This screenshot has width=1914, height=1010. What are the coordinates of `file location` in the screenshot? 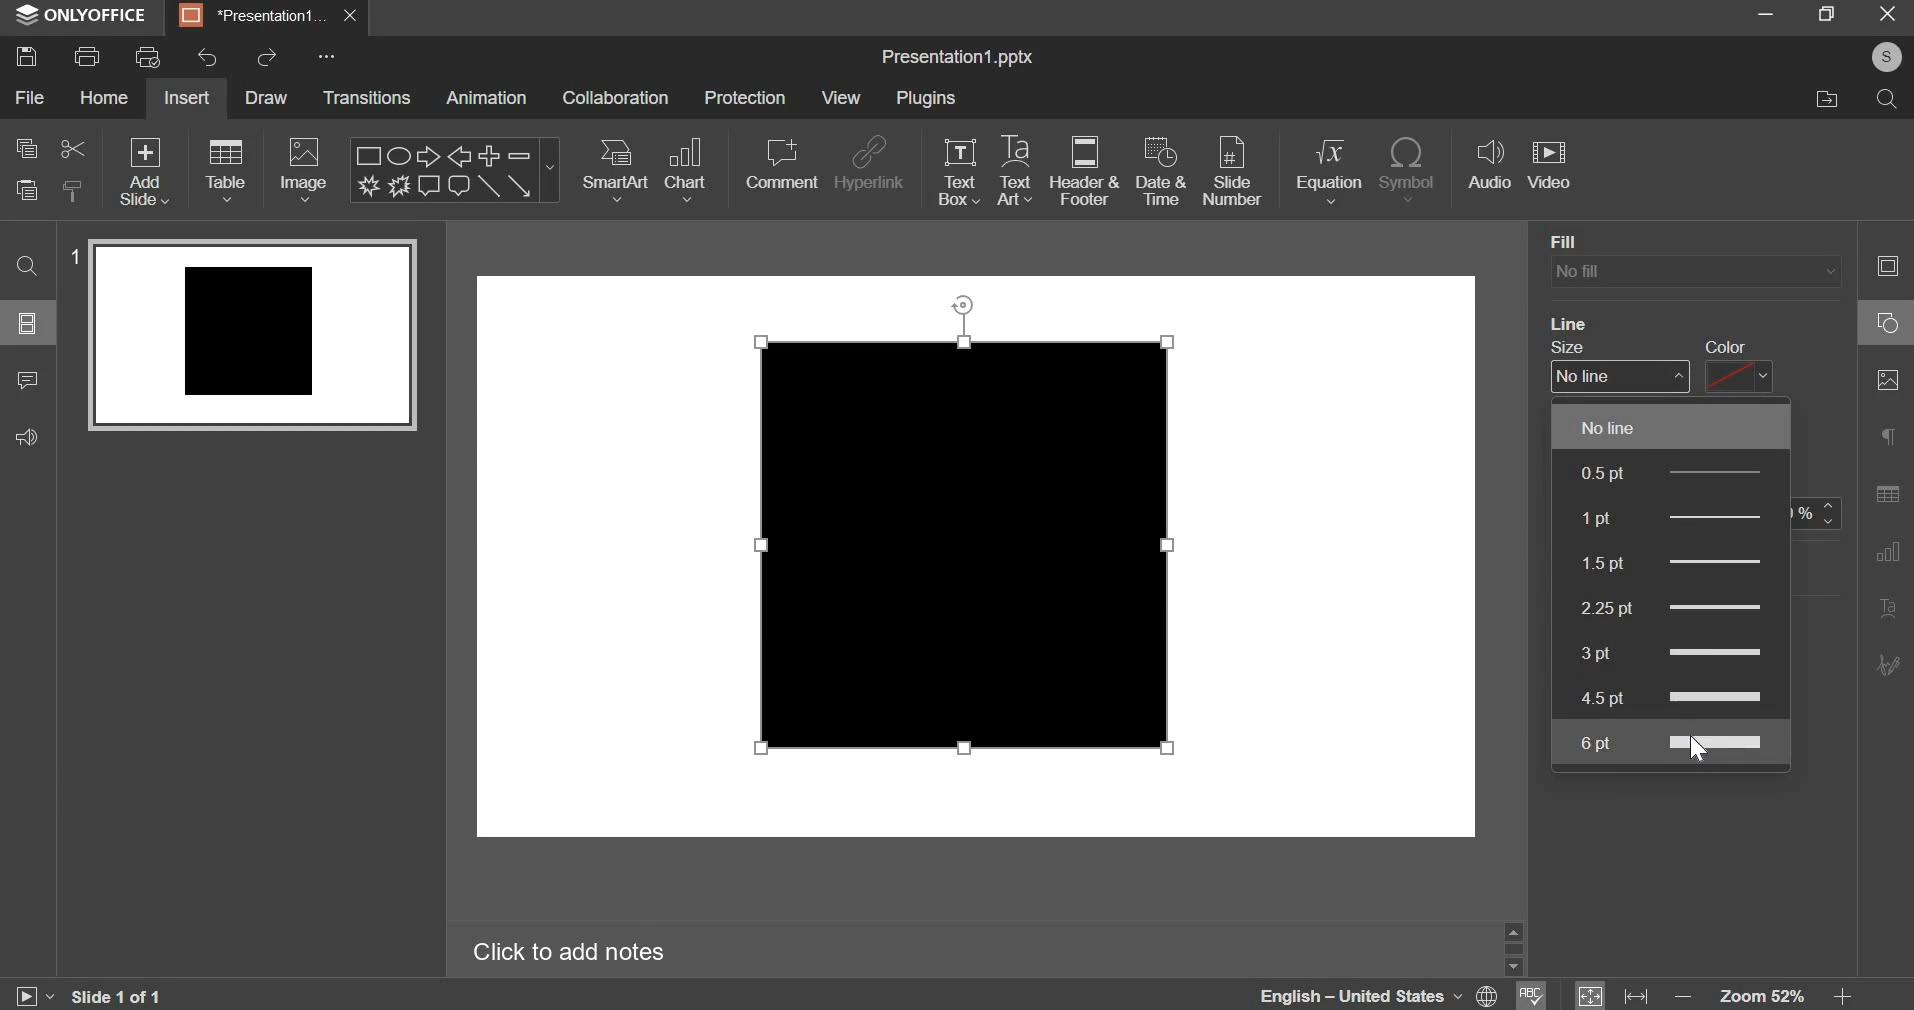 It's located at (1828, 97).